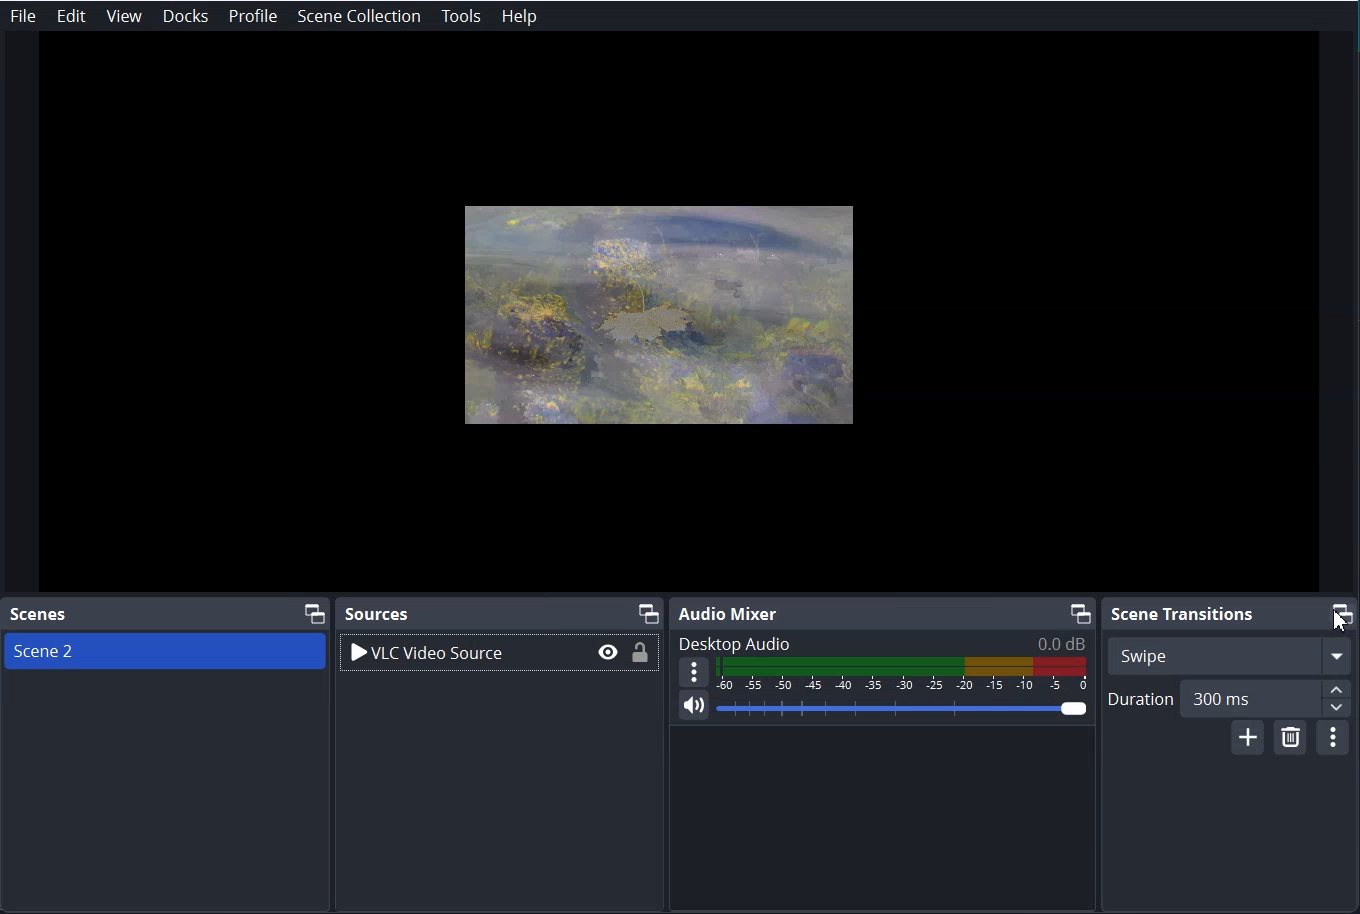 The image size is (1360, 914). I want to click on Tools, so click(461, 17).